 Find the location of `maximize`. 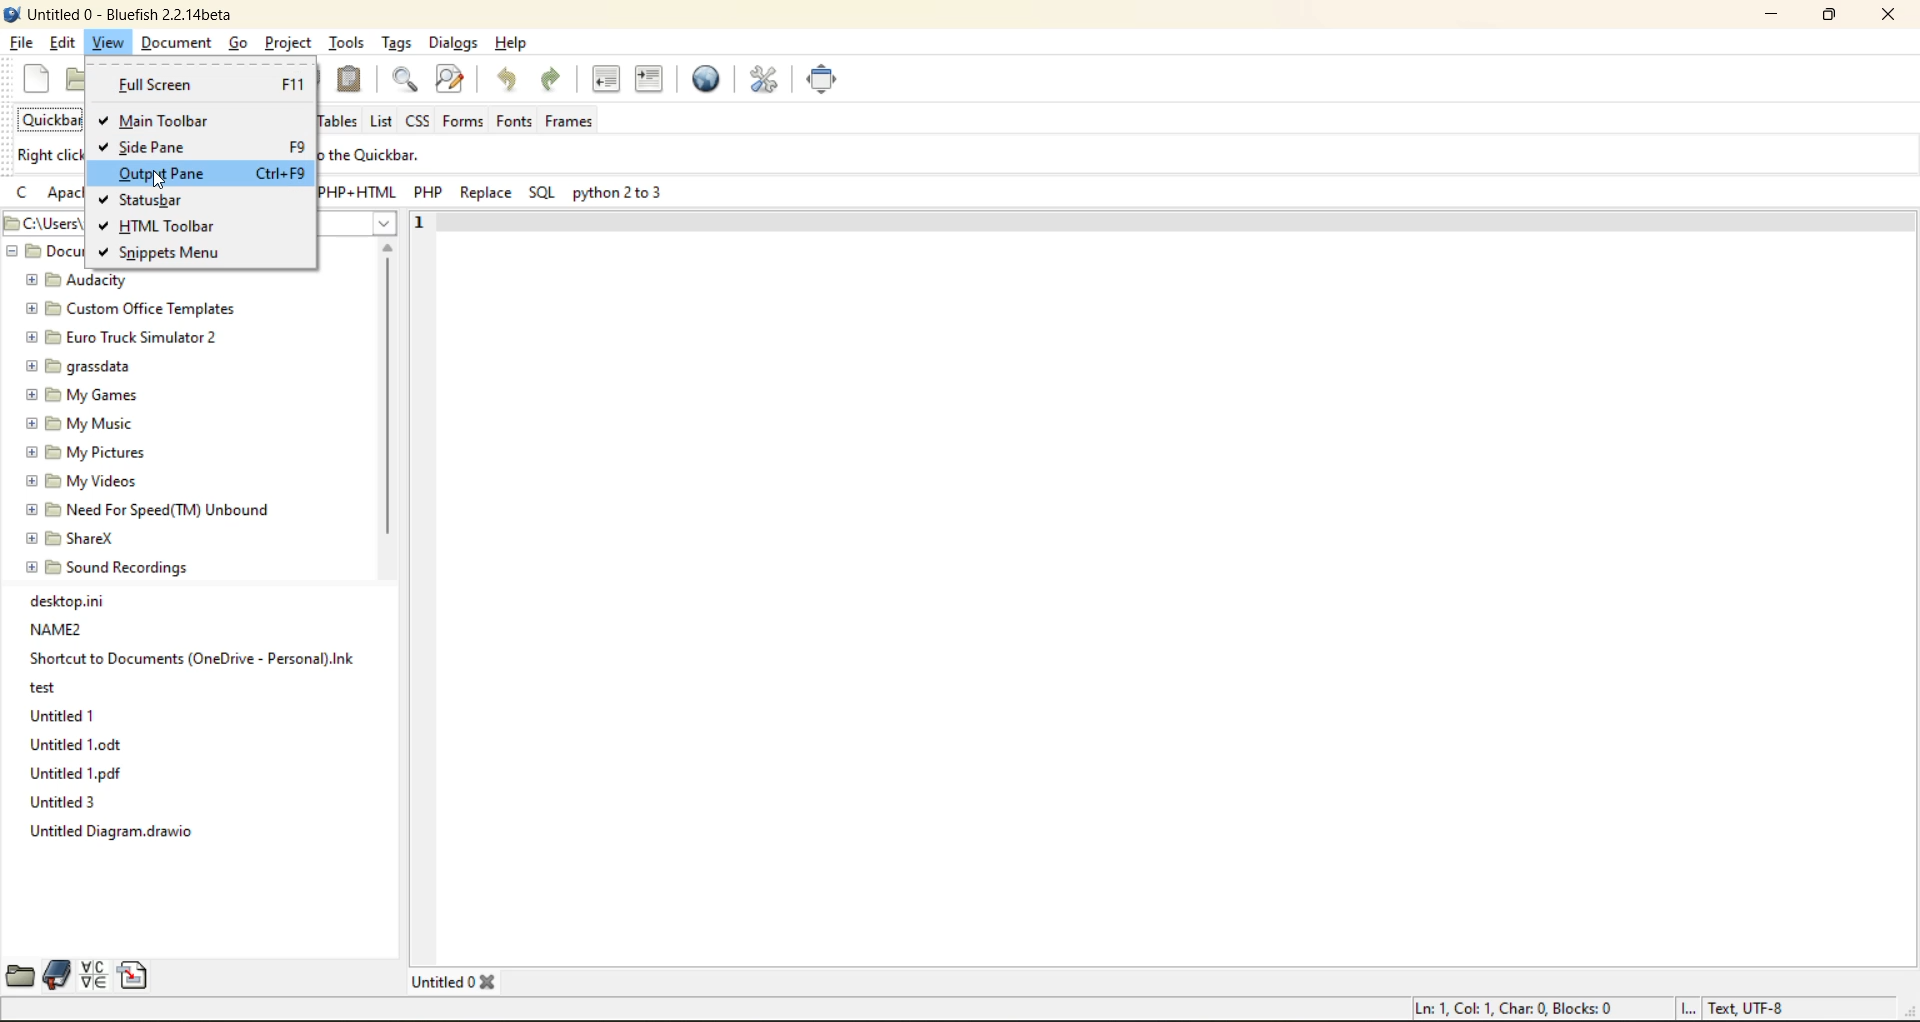

maximize is located at coordinates (1835, 15).